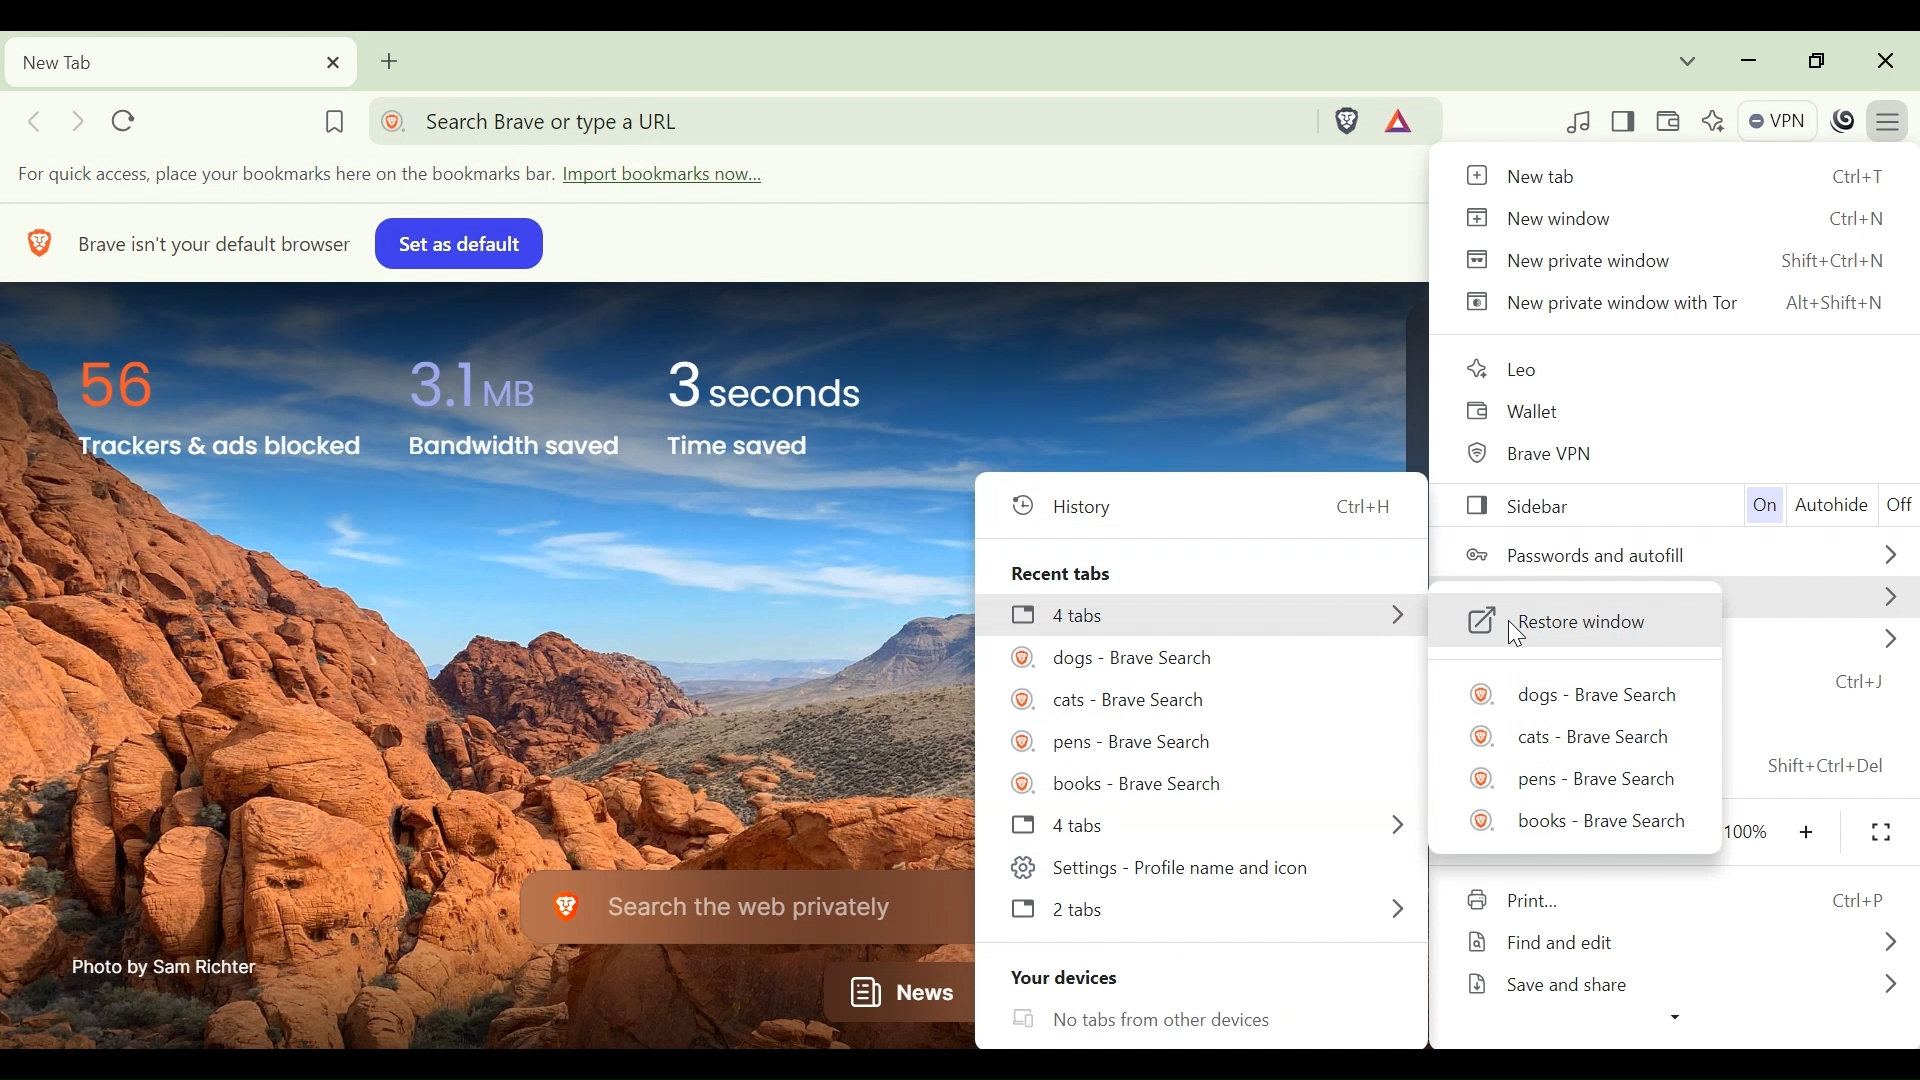 The image size is (1920, 1080). What do you see at coordinates (76, 119) in the screenshot?
I see `Click to go forward` at bounding box center [76, 119].